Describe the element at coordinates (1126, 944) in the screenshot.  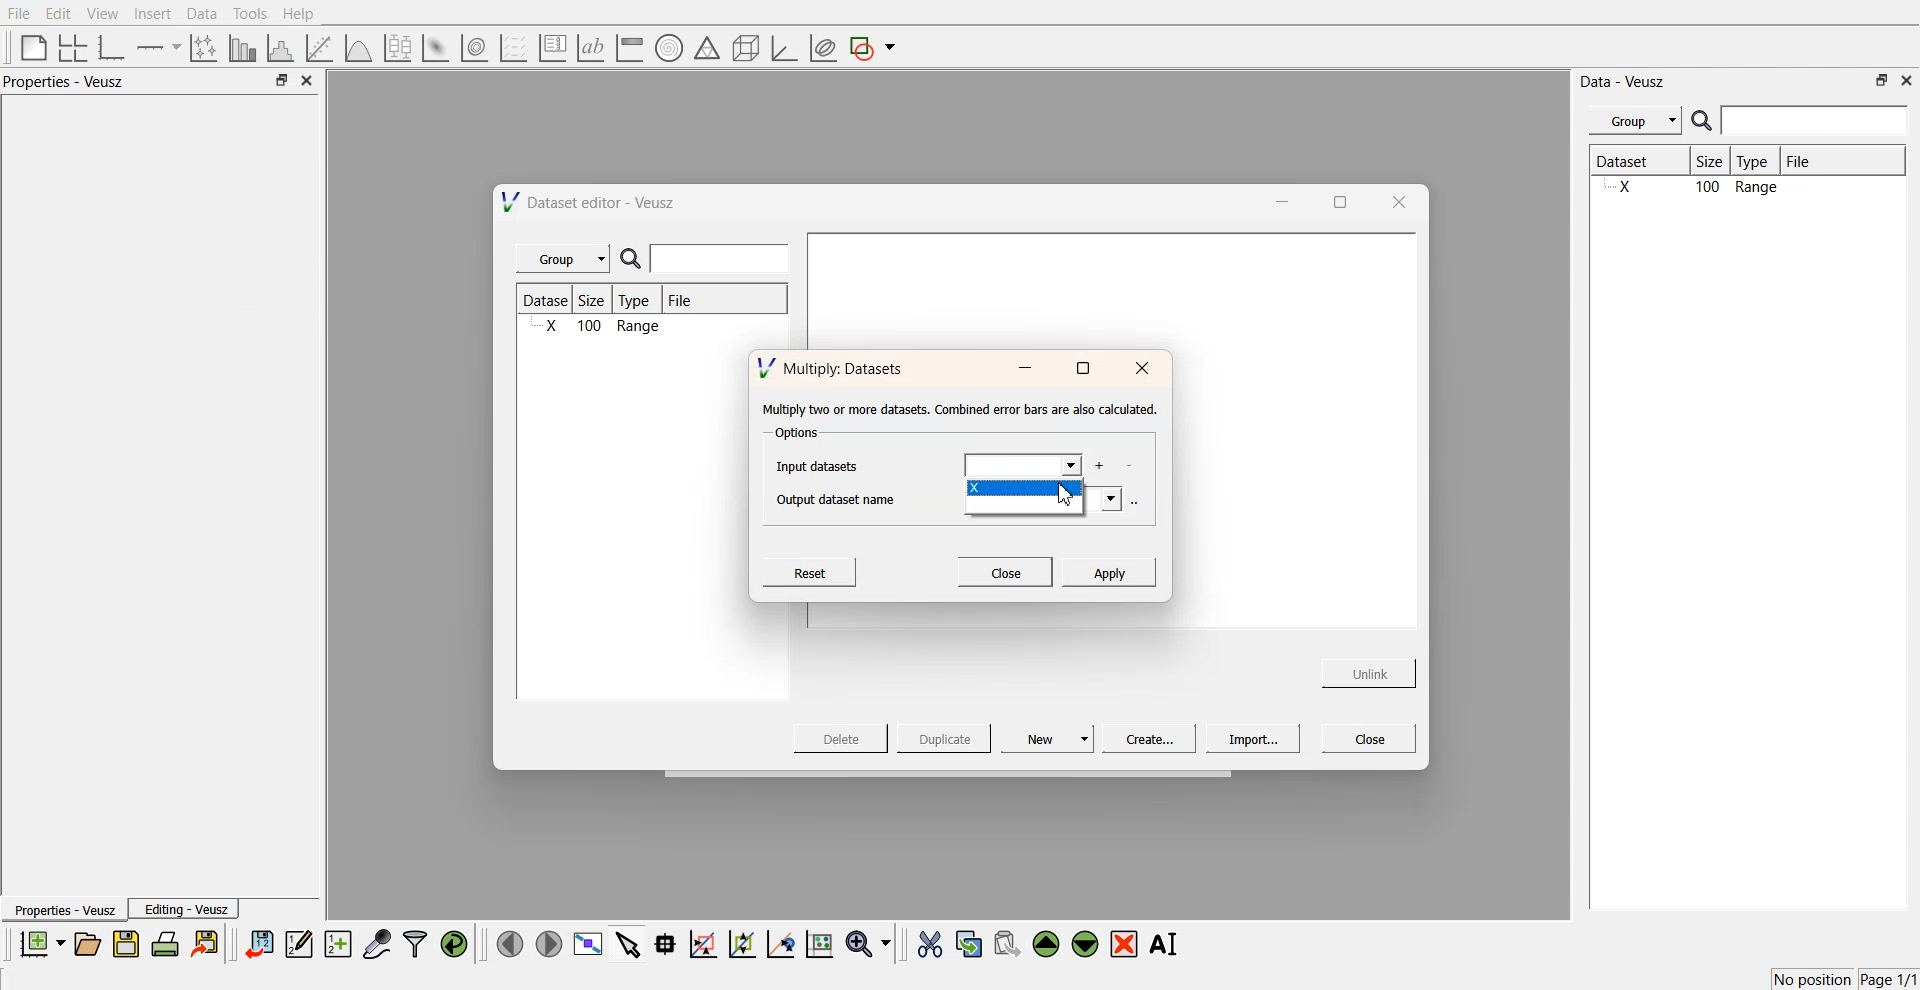
I see `remove the selected widgets` at that location.